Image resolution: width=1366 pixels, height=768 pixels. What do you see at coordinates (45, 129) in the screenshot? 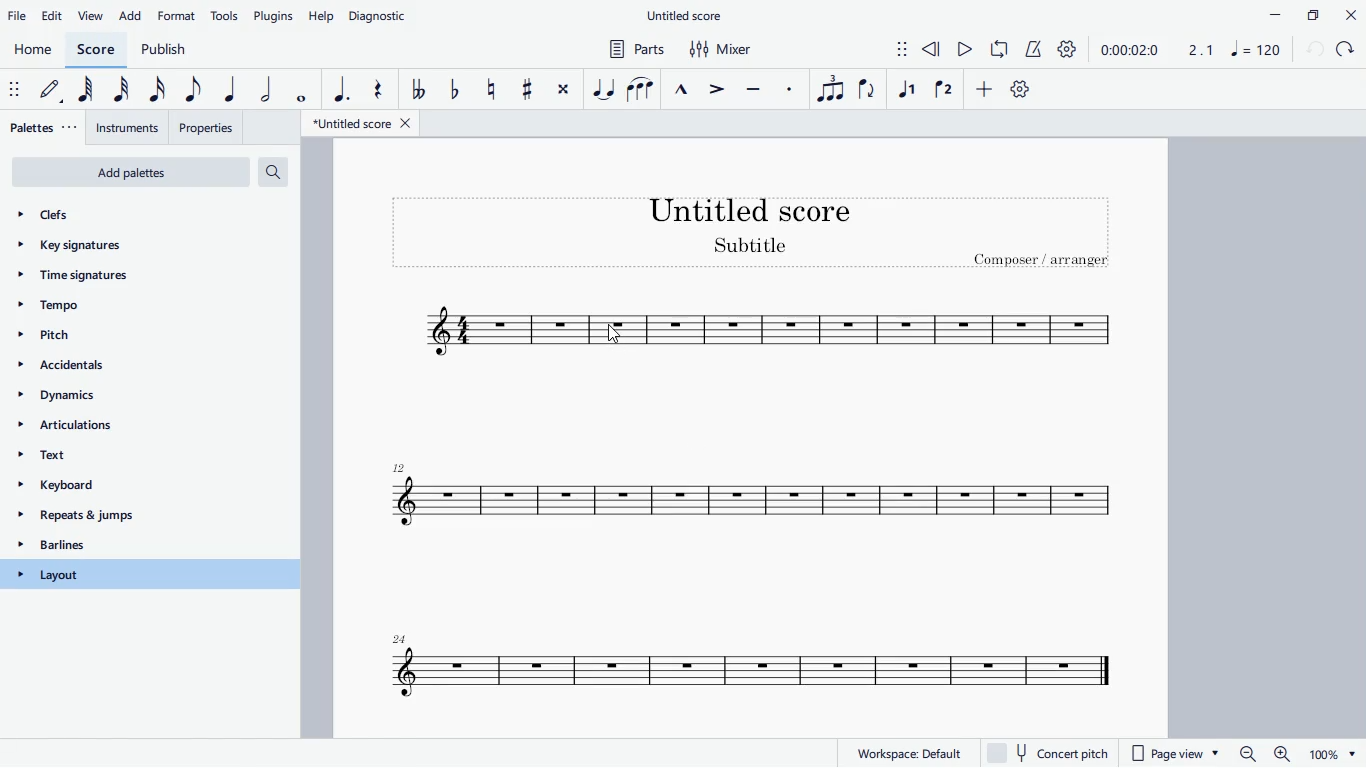
I see `palettes` at bounding box center [45, 129].